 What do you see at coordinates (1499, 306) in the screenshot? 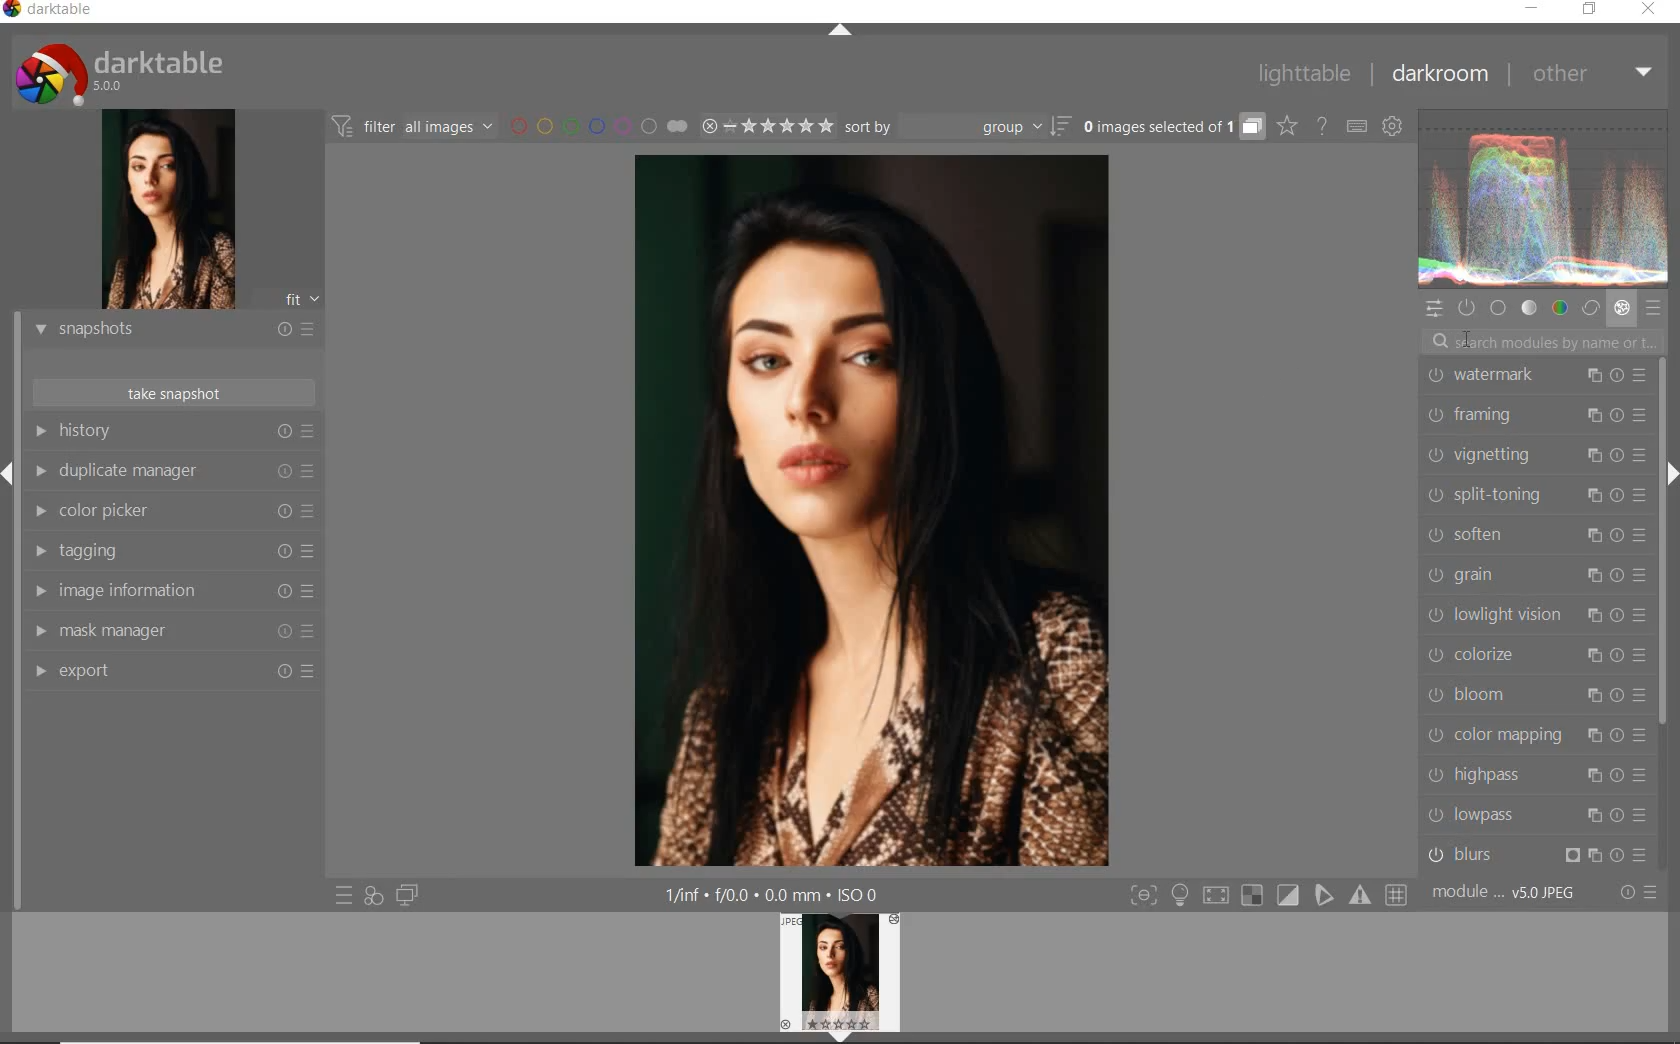
I see `base` at bounding box center [1499, 306].